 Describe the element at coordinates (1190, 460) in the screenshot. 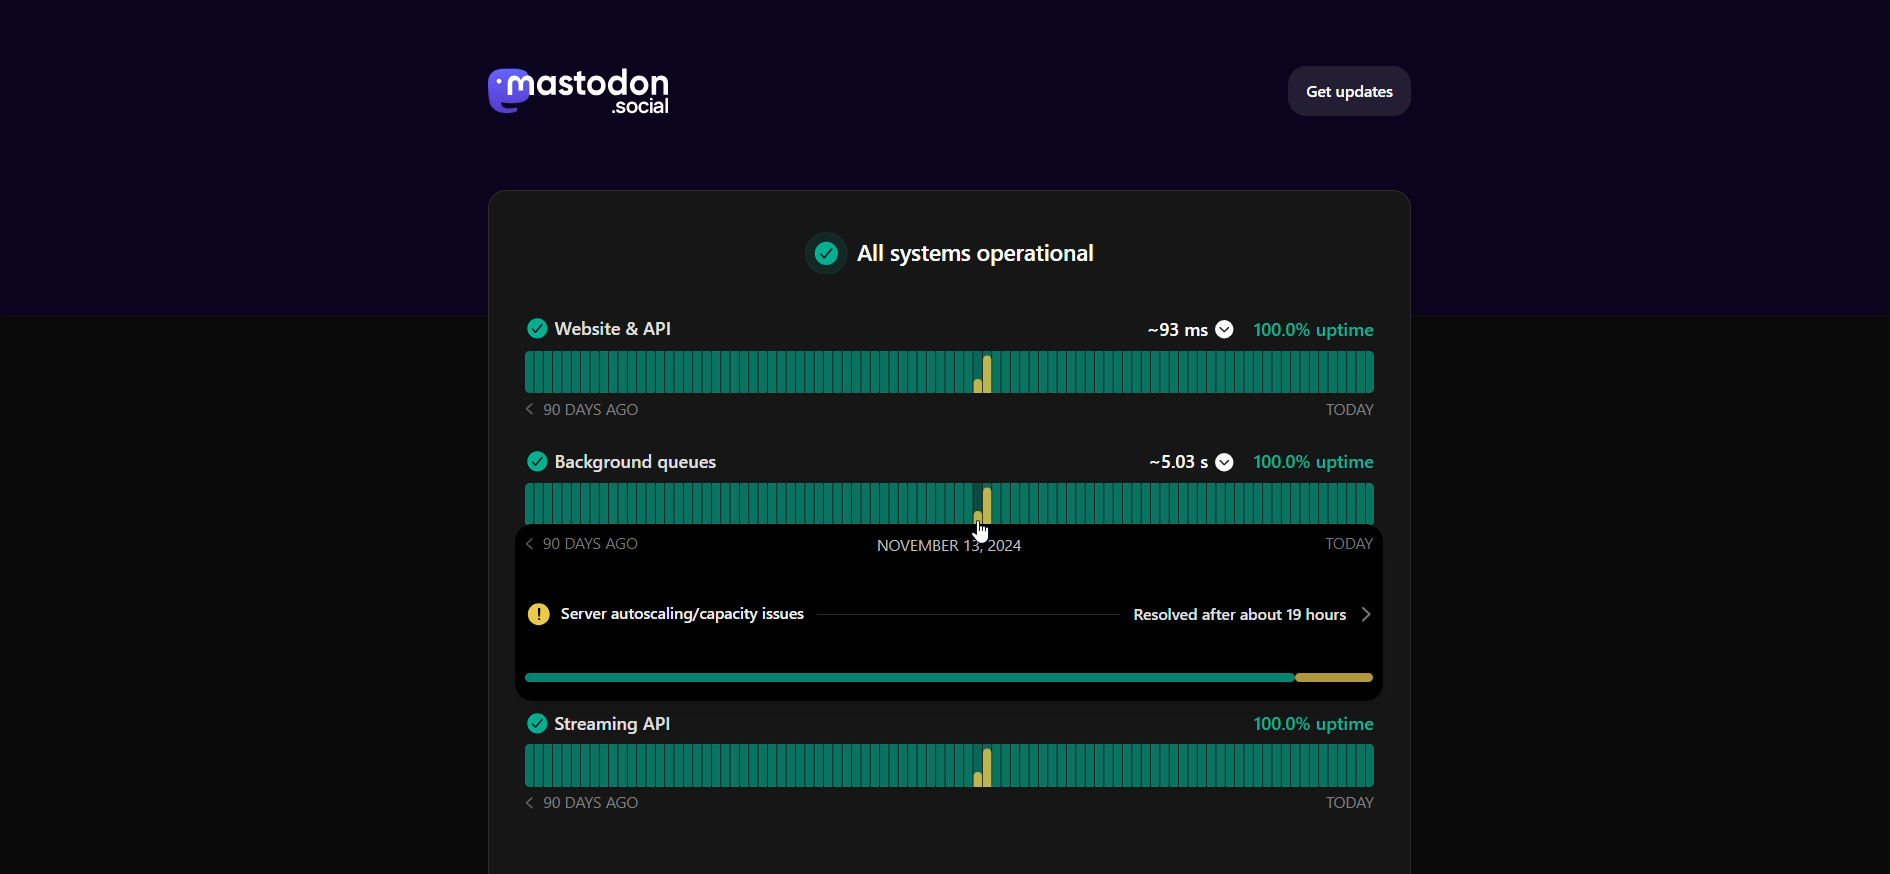

I see `~5.03s` at that location.